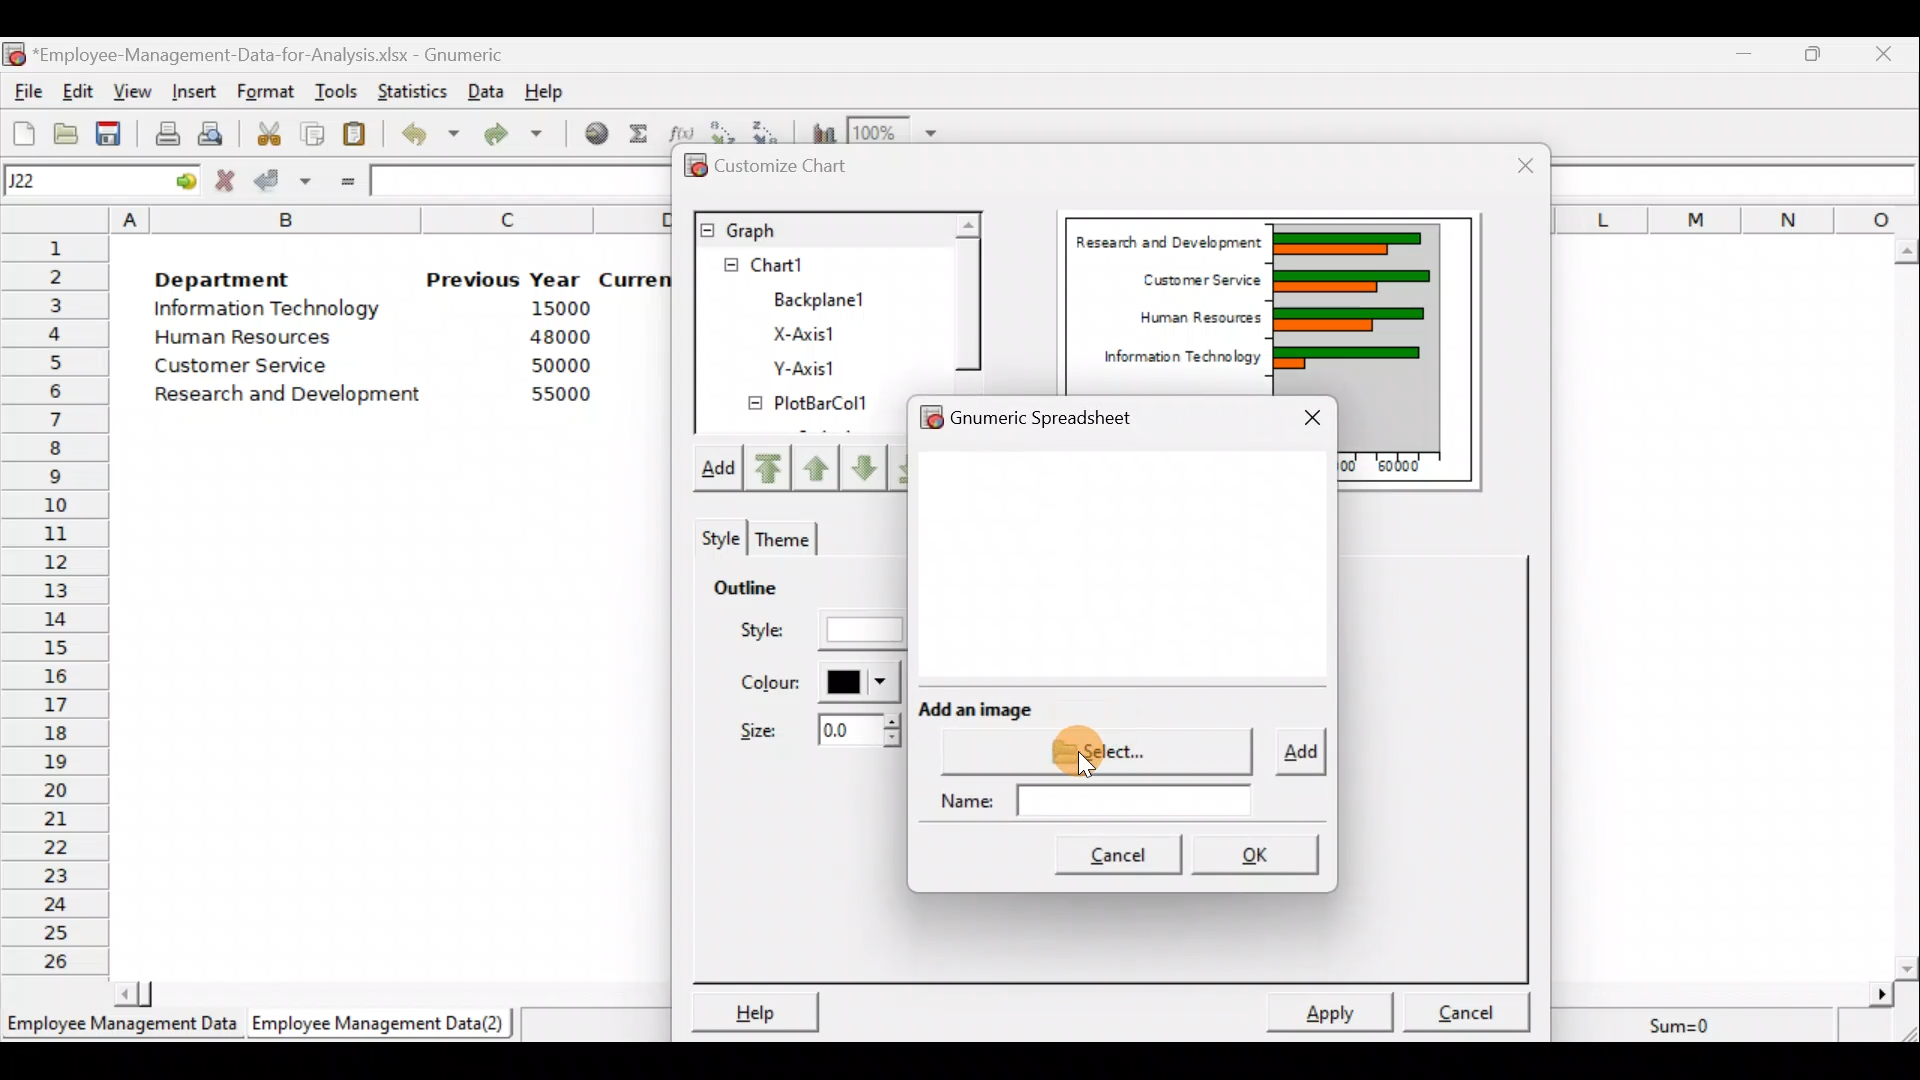  Describe the element at coordinates (1104, 802) in the screenshot. I see `Name` at that location.